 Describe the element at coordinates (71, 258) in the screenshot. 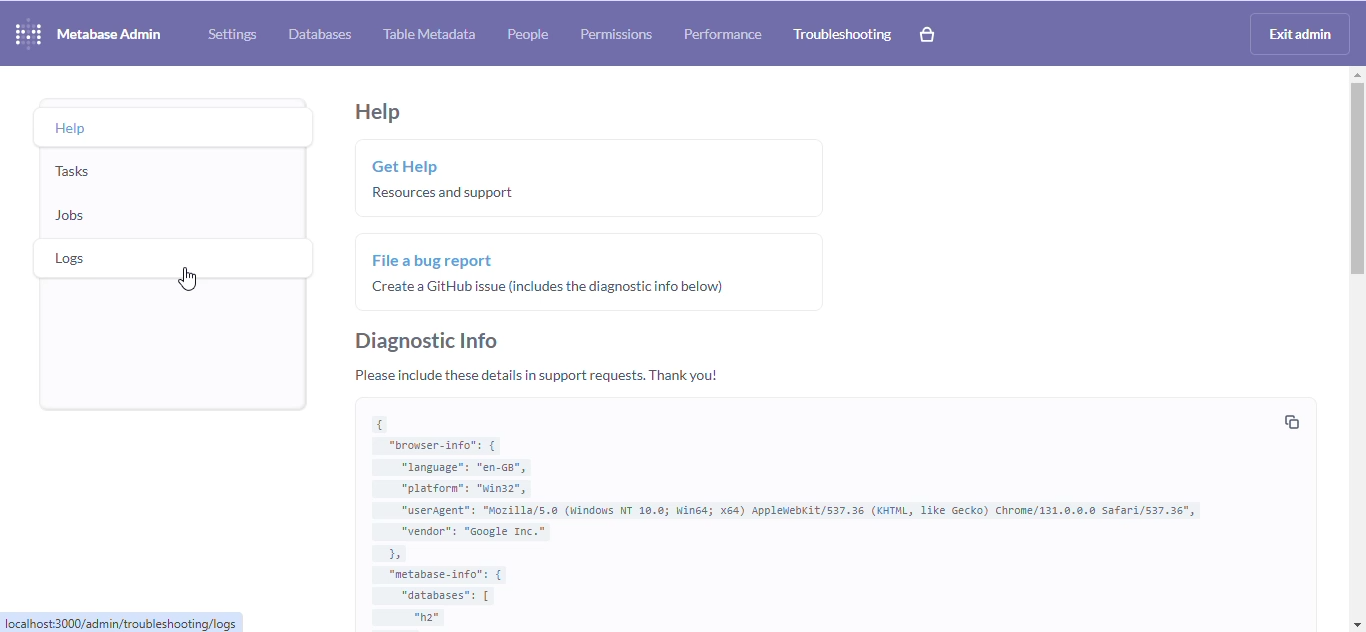

I see `logs` at that location.